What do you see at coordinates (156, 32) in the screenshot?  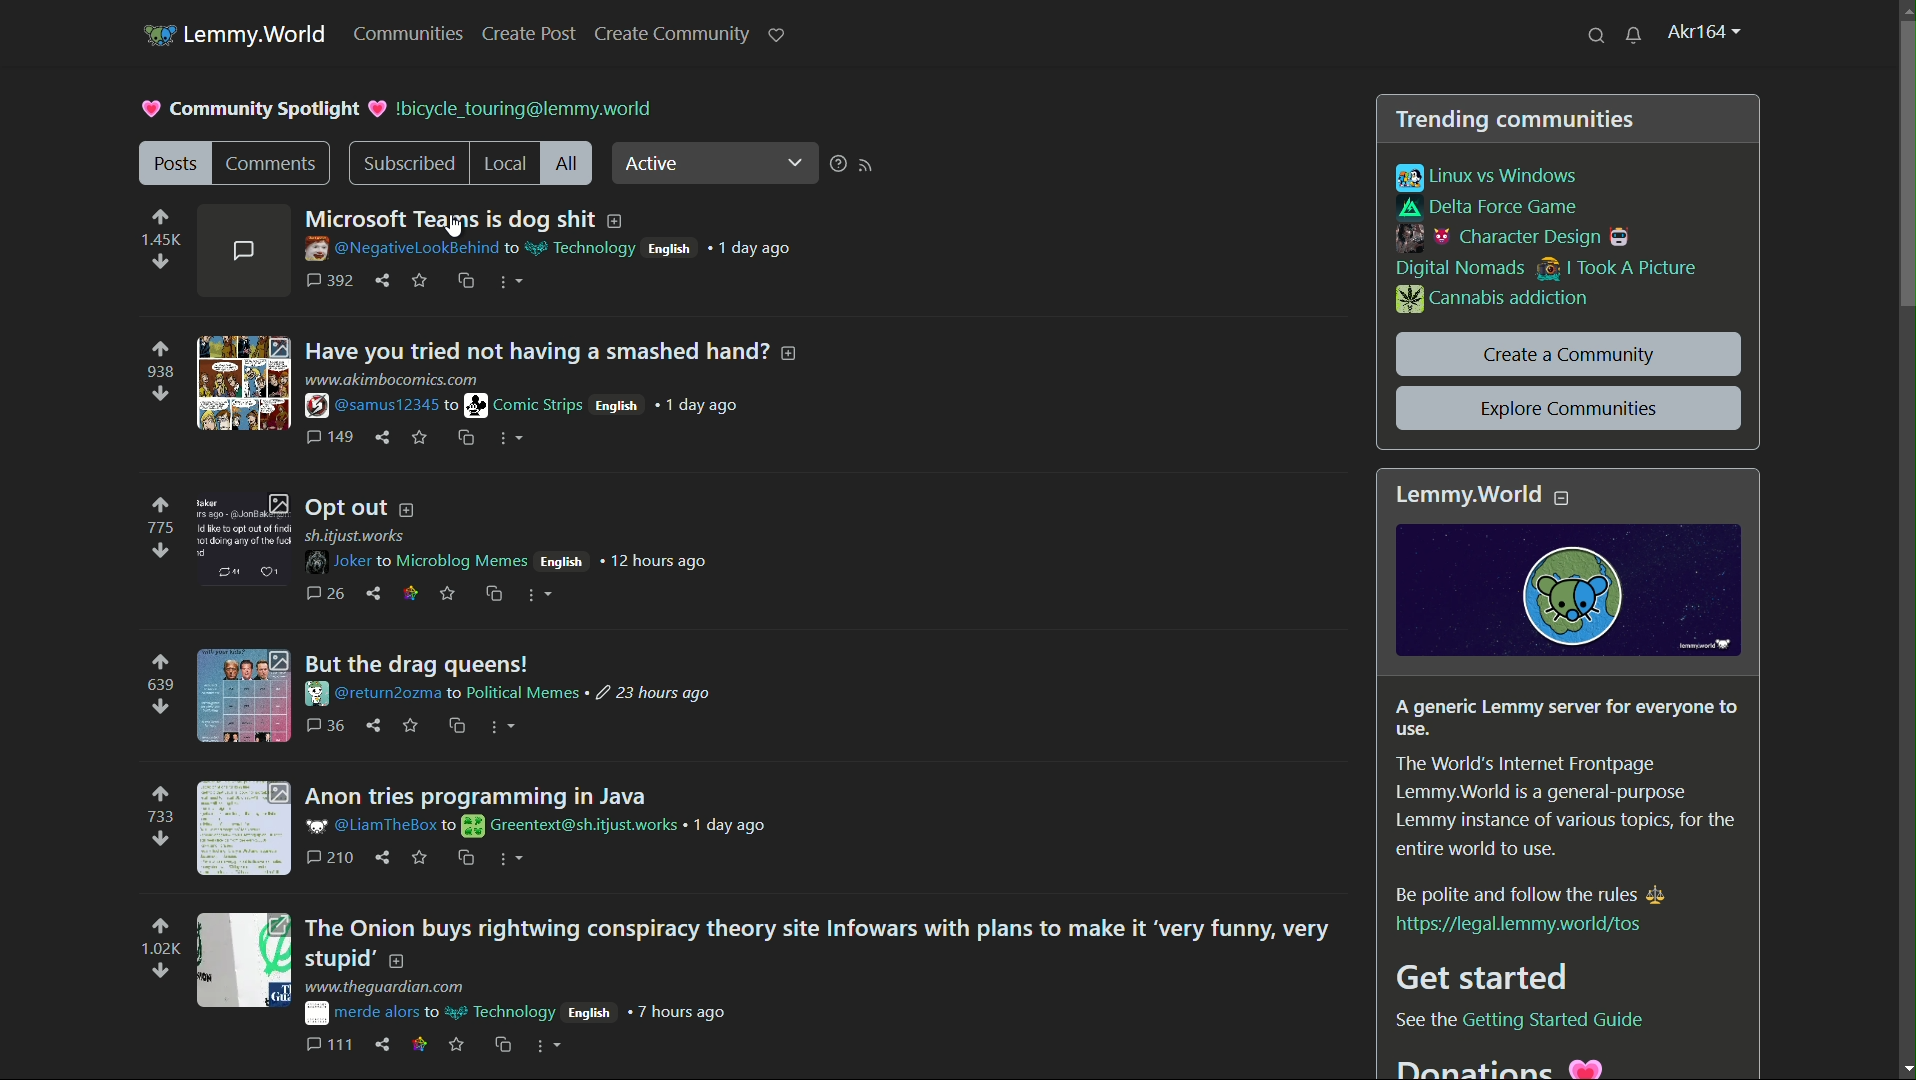 I see `server icon` at bounding box center [156, 32].